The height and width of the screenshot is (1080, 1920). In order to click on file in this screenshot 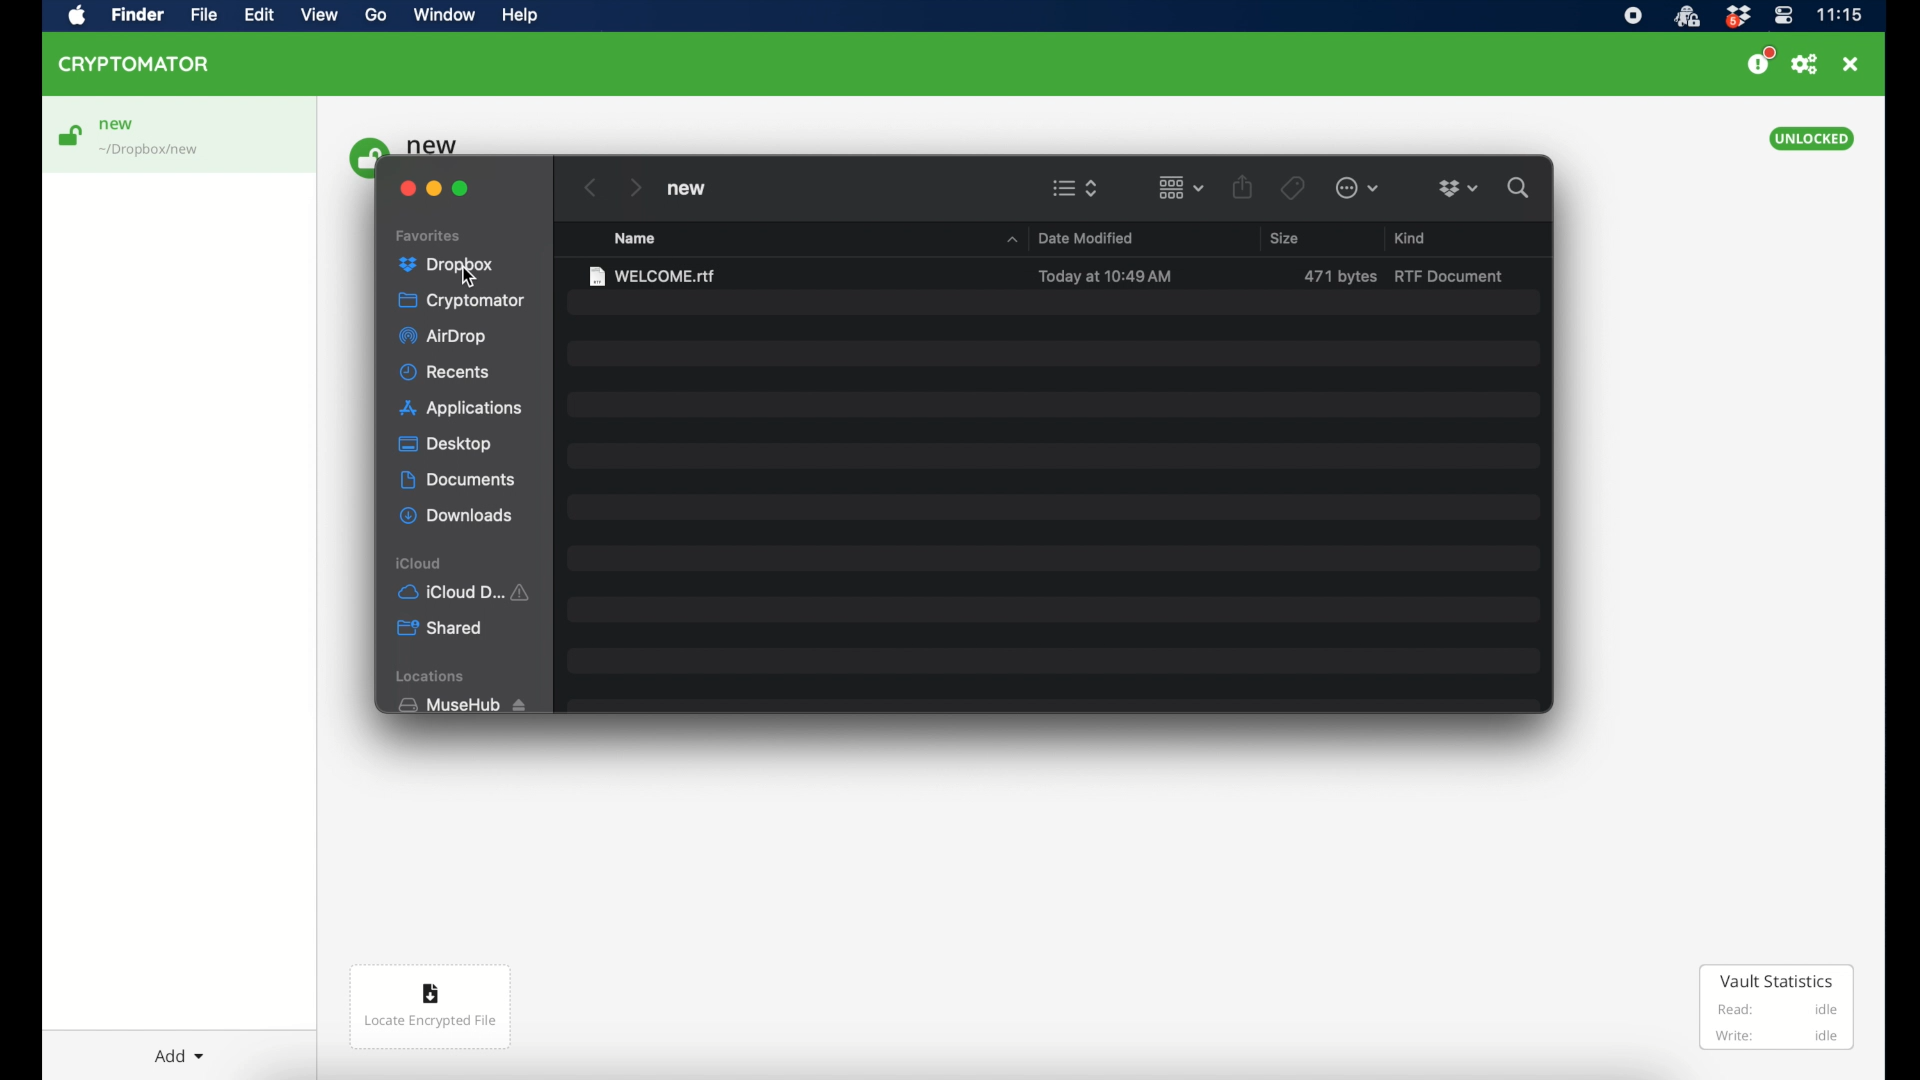, I will do `click(203, 15)`.